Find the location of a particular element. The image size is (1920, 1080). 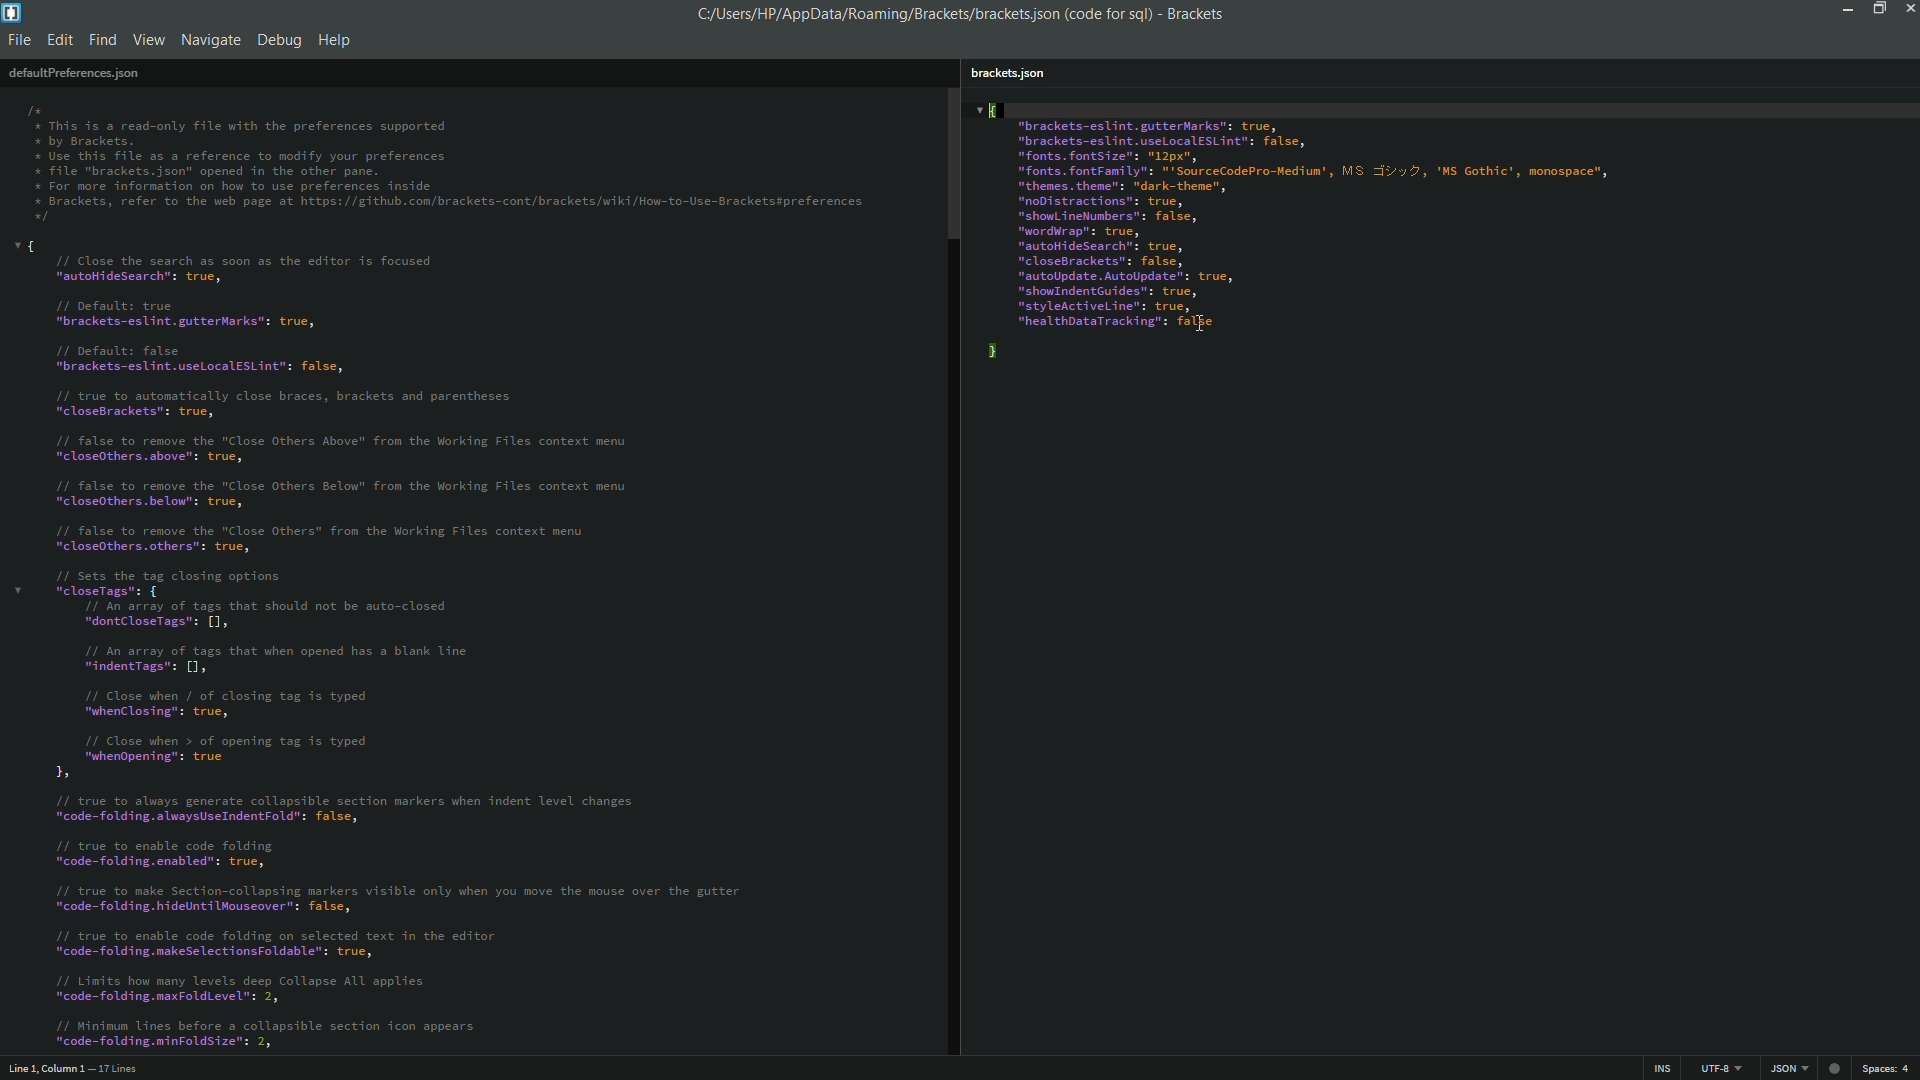

debug menu is located at coordinates (278, 39).